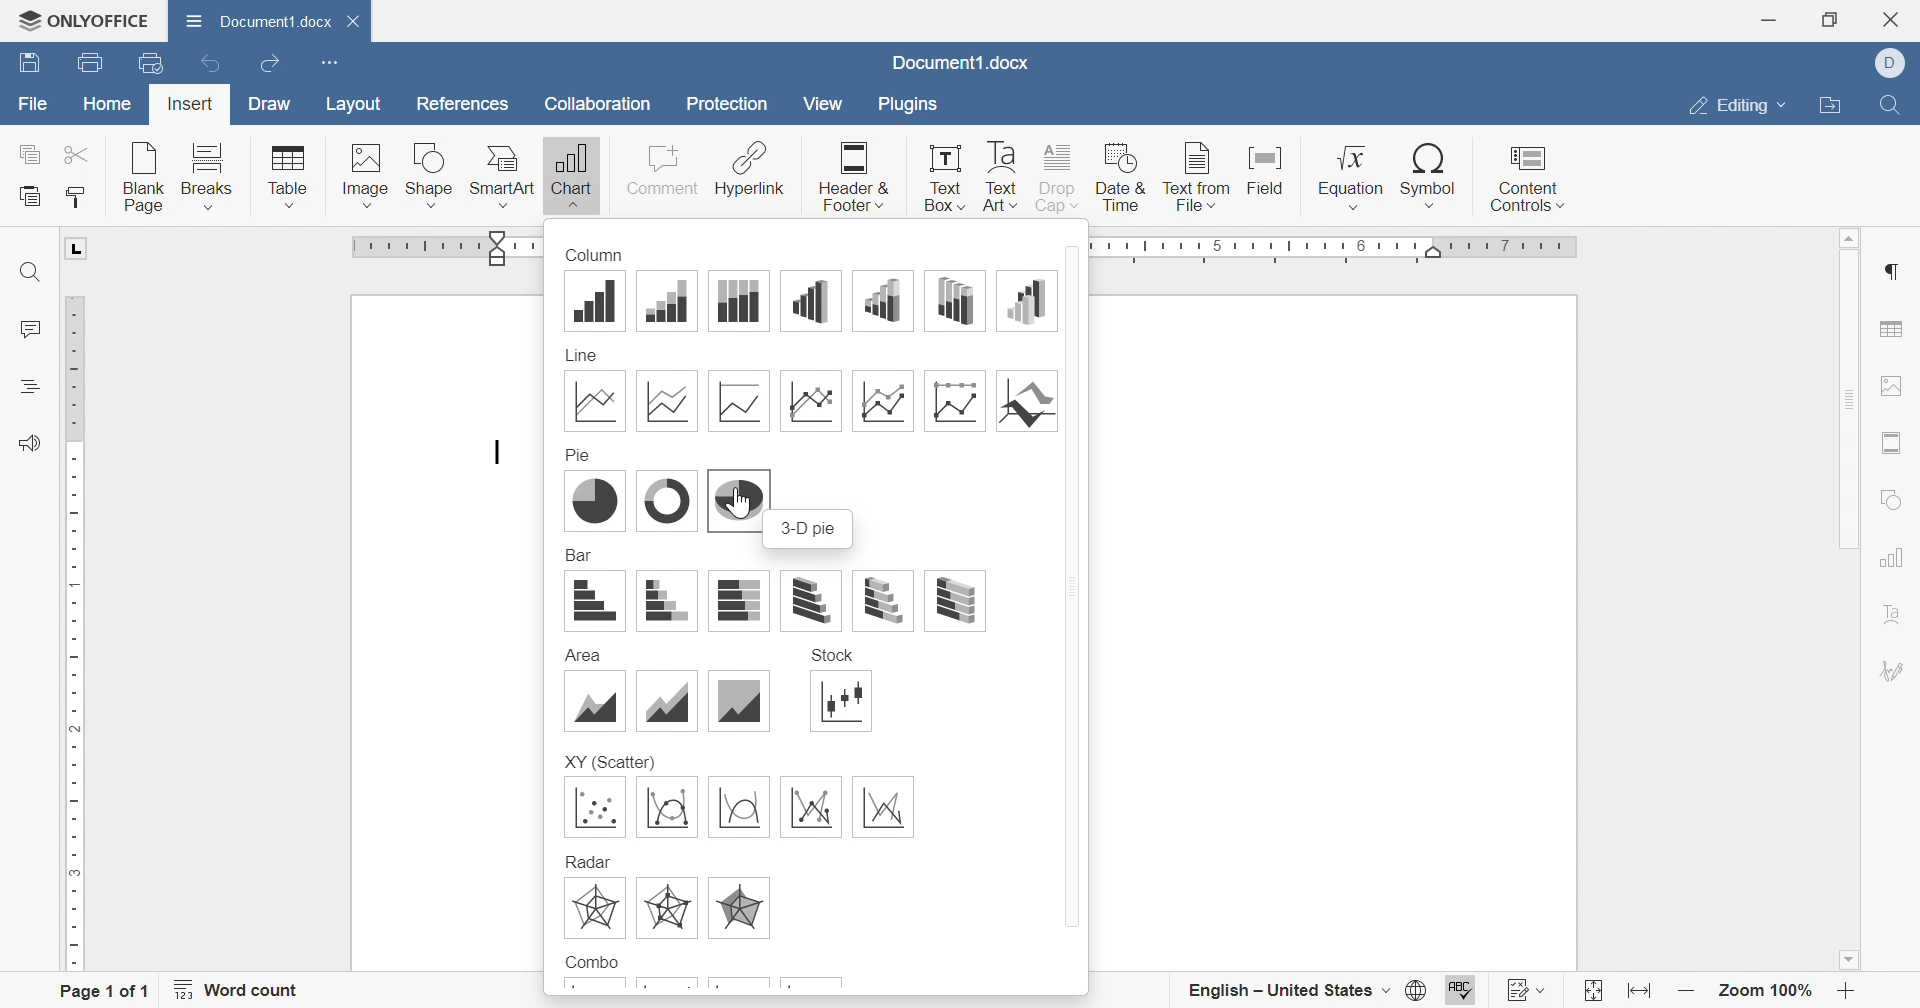 This screenshot has height=1008, width=1920. What do you see at coordinates (1339, 247) in the screenshot?
I see `Ruler` at bounding box center [1339, 247].